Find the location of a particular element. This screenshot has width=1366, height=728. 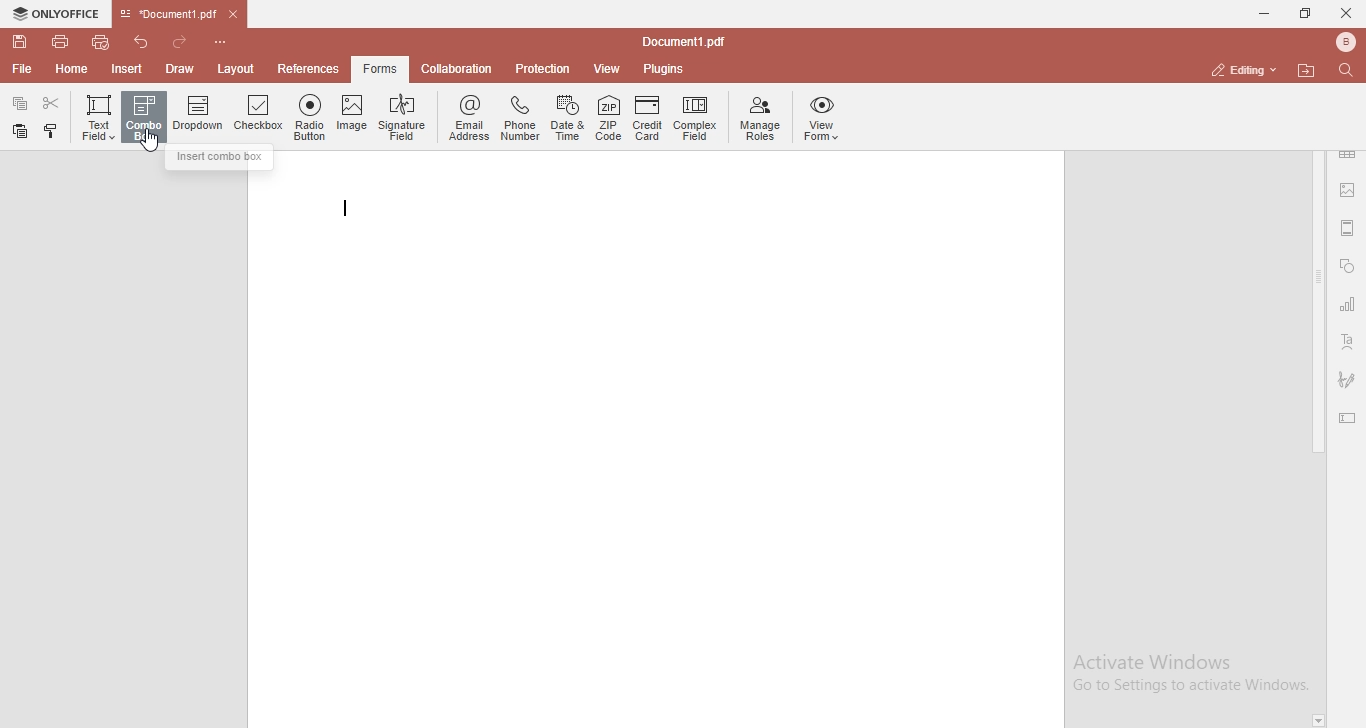

text is located at coordinates (1348, 343).